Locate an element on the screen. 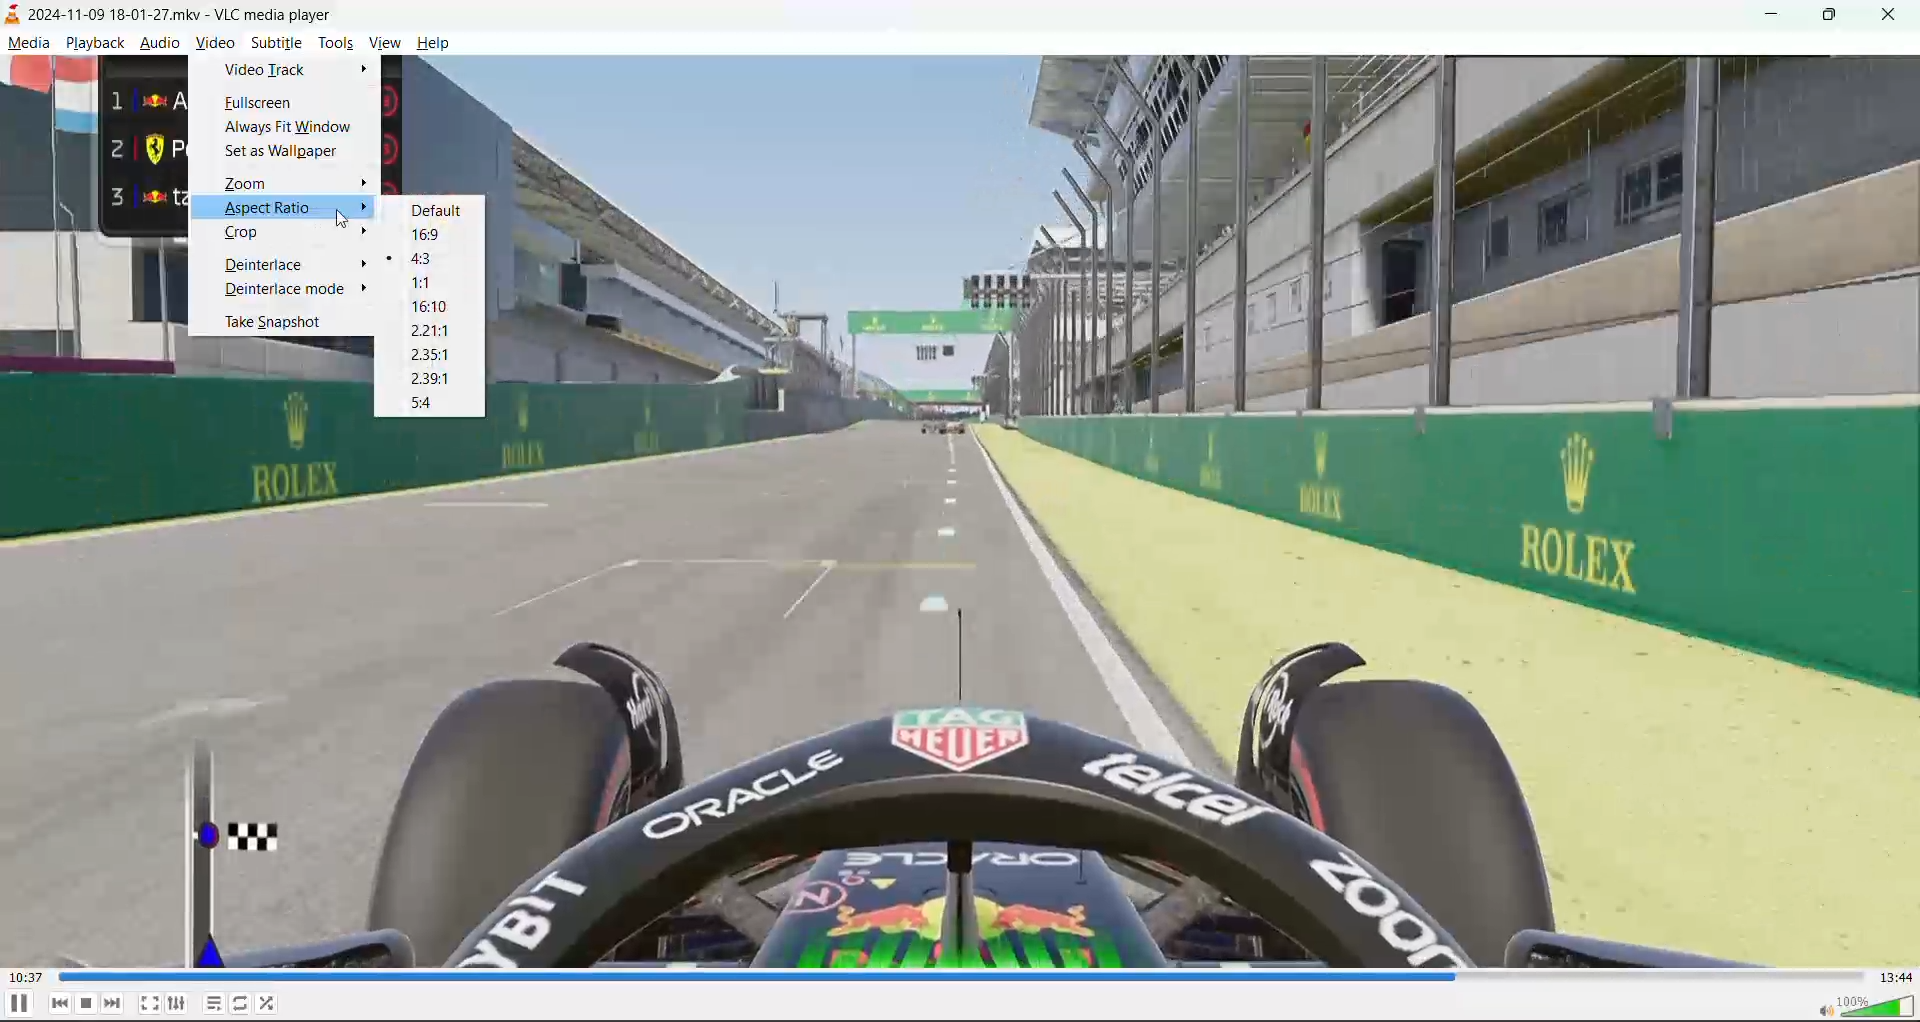  toggle playlist is located at coordinates (213, 1005).